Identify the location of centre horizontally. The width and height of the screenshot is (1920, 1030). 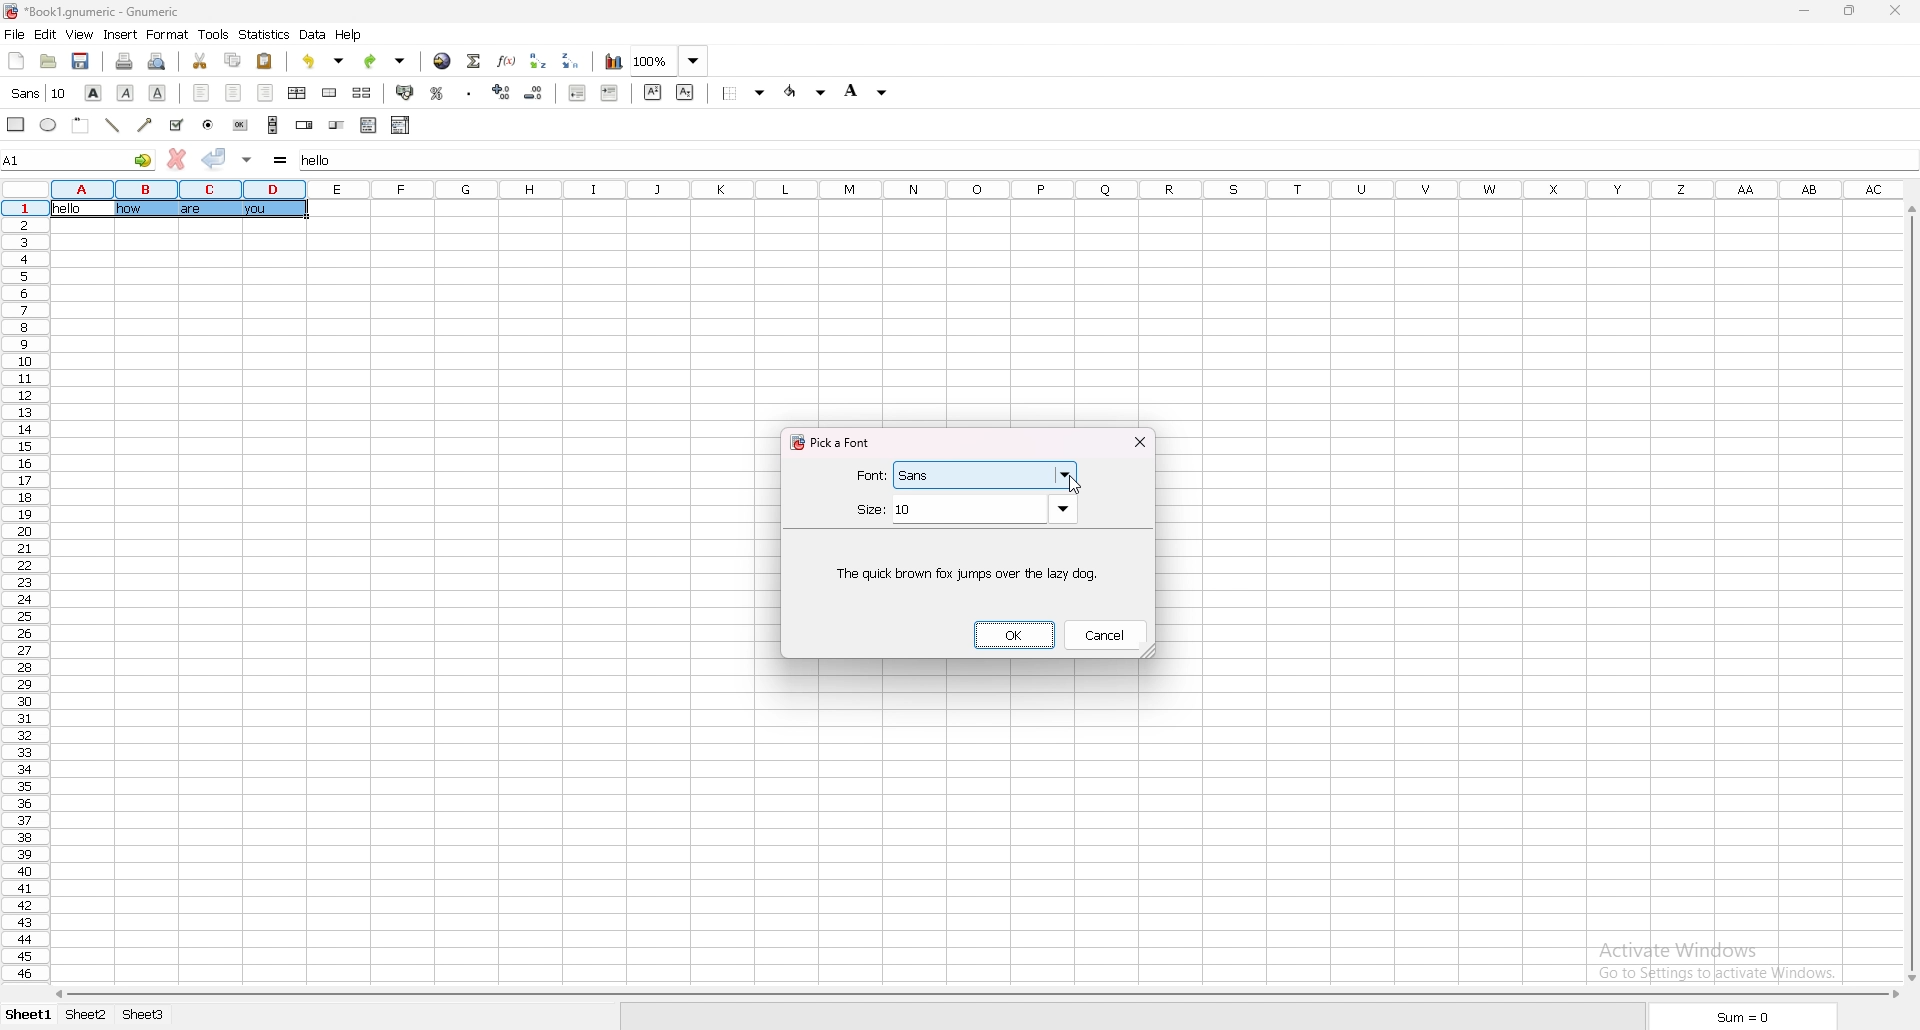
(298, 92).